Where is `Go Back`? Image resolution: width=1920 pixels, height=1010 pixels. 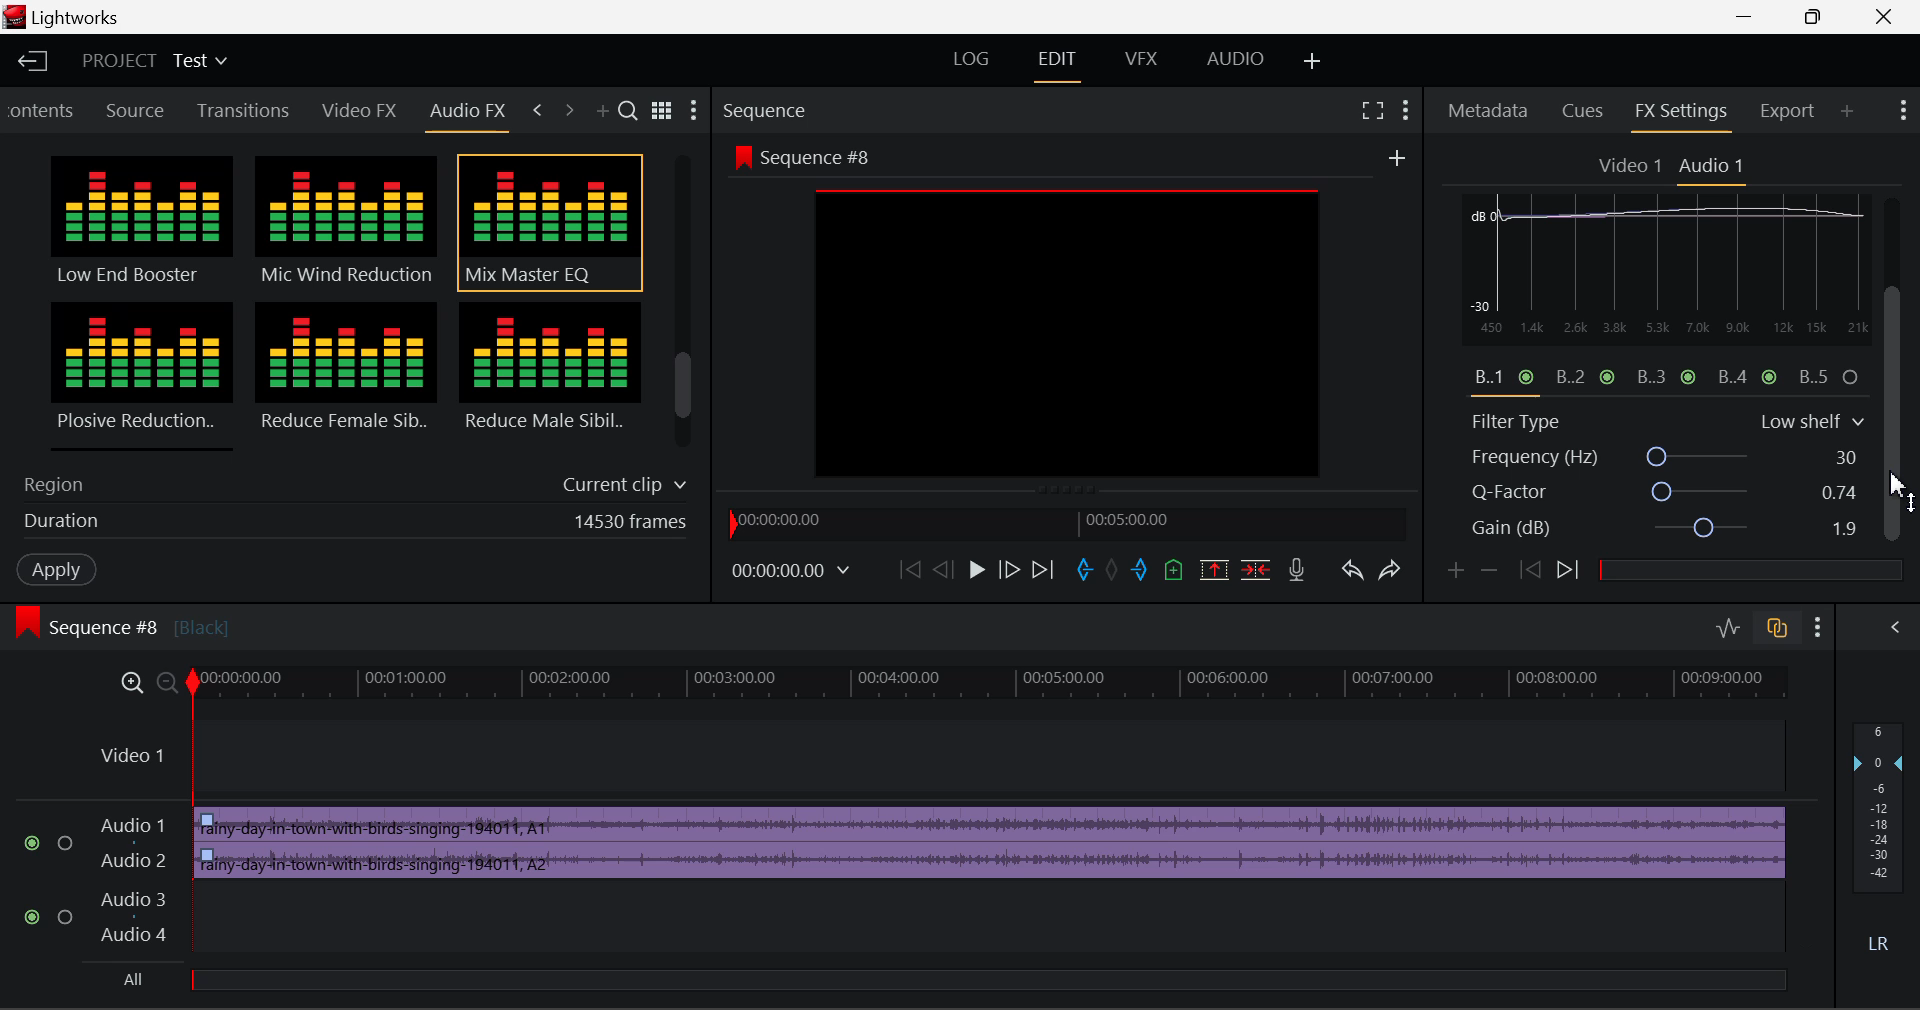
Go Back is located at coordinates (943, 570).